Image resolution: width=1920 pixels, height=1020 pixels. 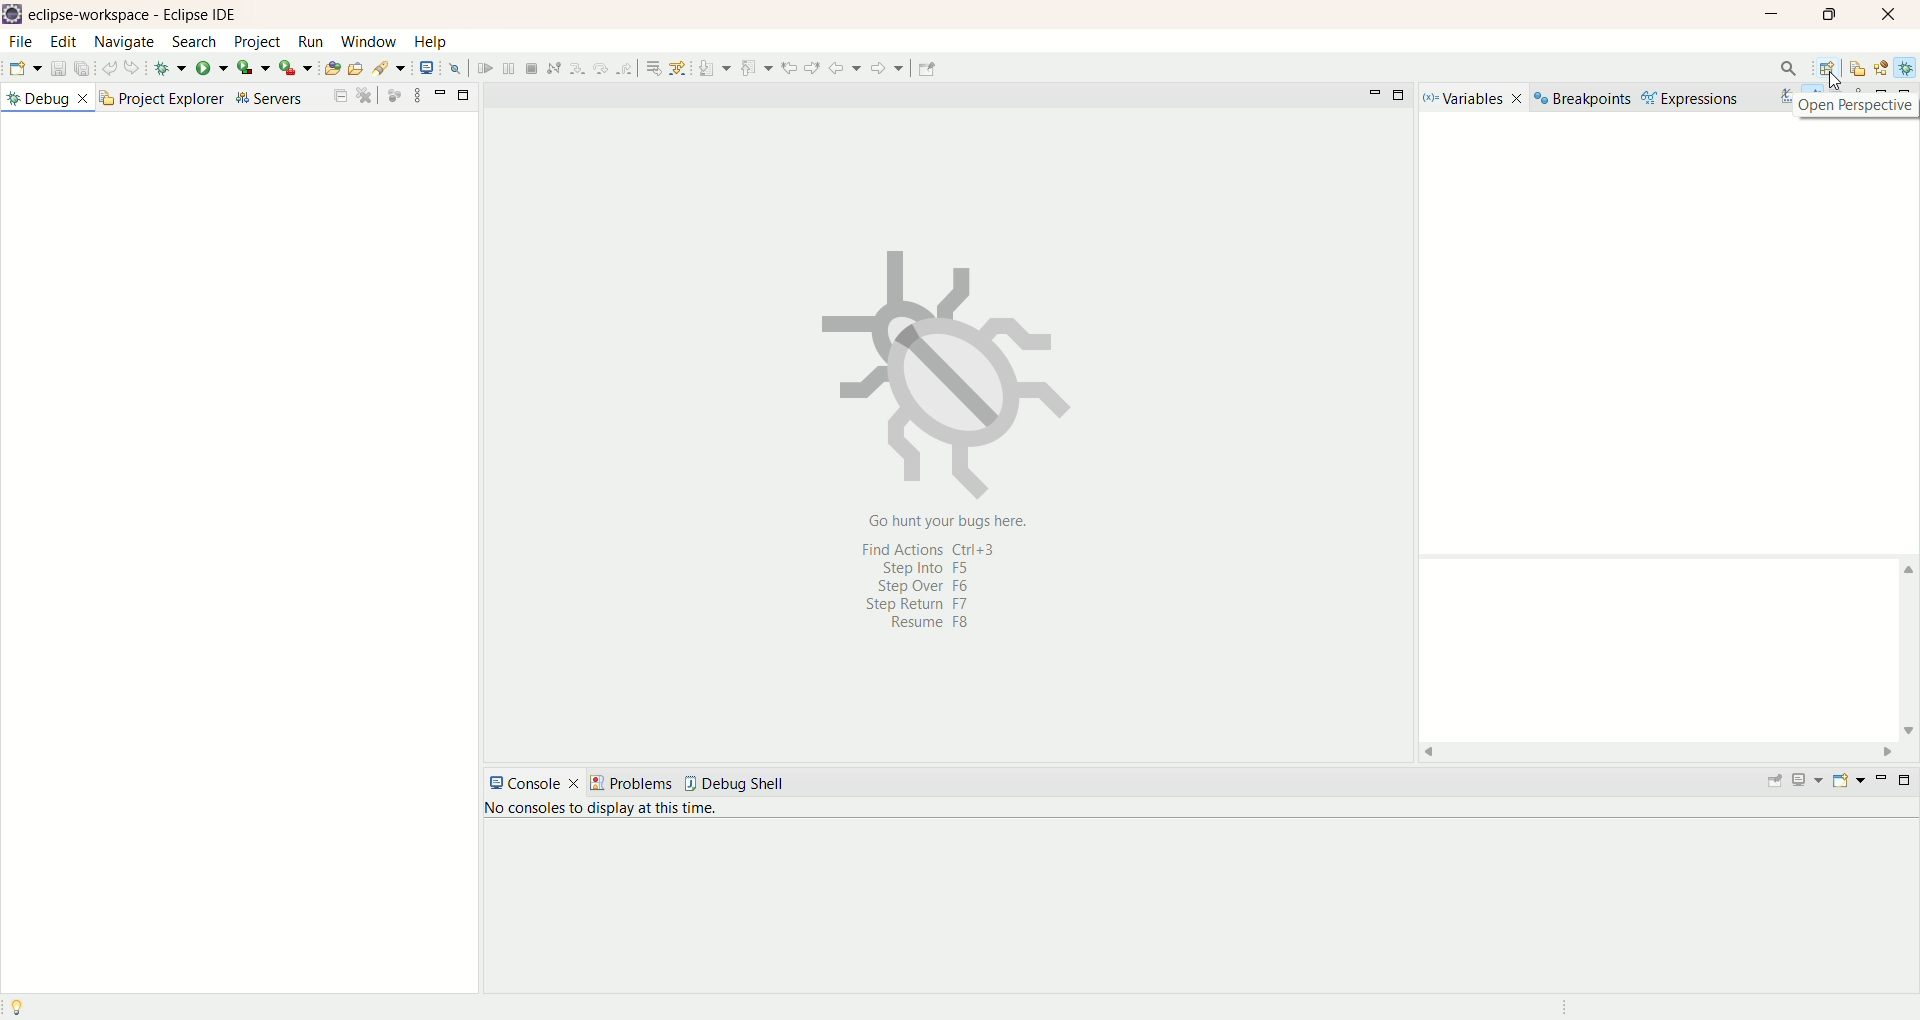 I want to click on debug, so click(x=171, y=68).